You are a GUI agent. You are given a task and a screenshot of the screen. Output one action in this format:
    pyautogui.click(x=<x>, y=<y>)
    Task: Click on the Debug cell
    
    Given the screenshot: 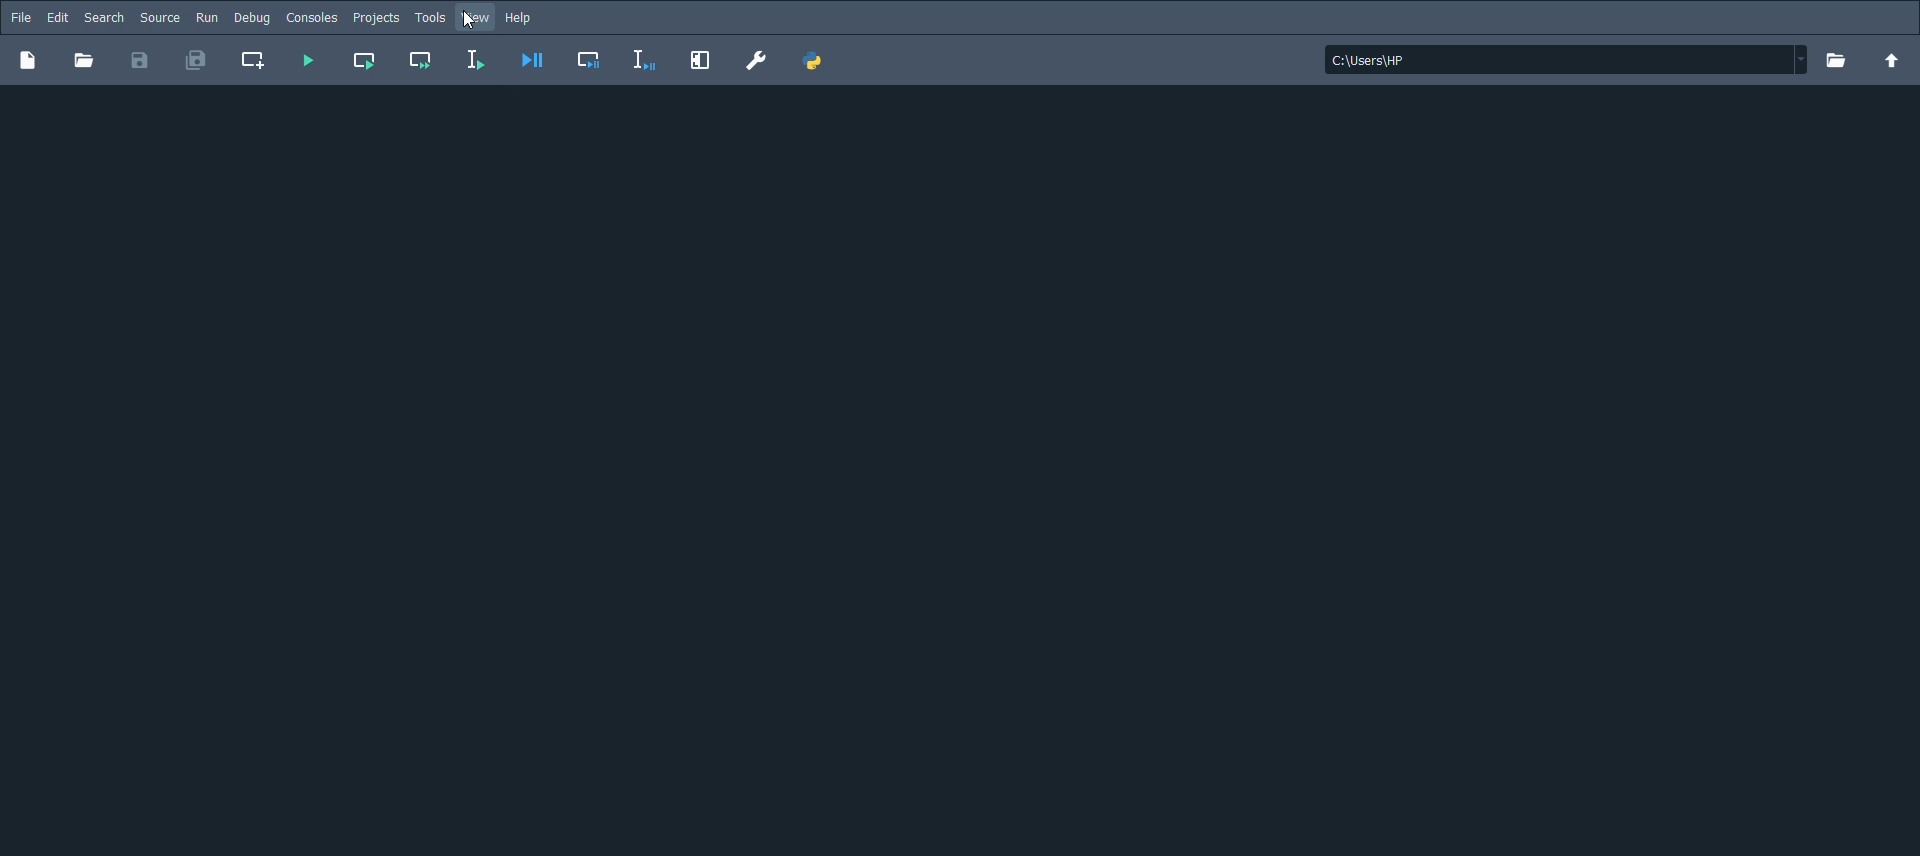 What is the action you would take?
    pyautogui.click(x=590, y=61)
    